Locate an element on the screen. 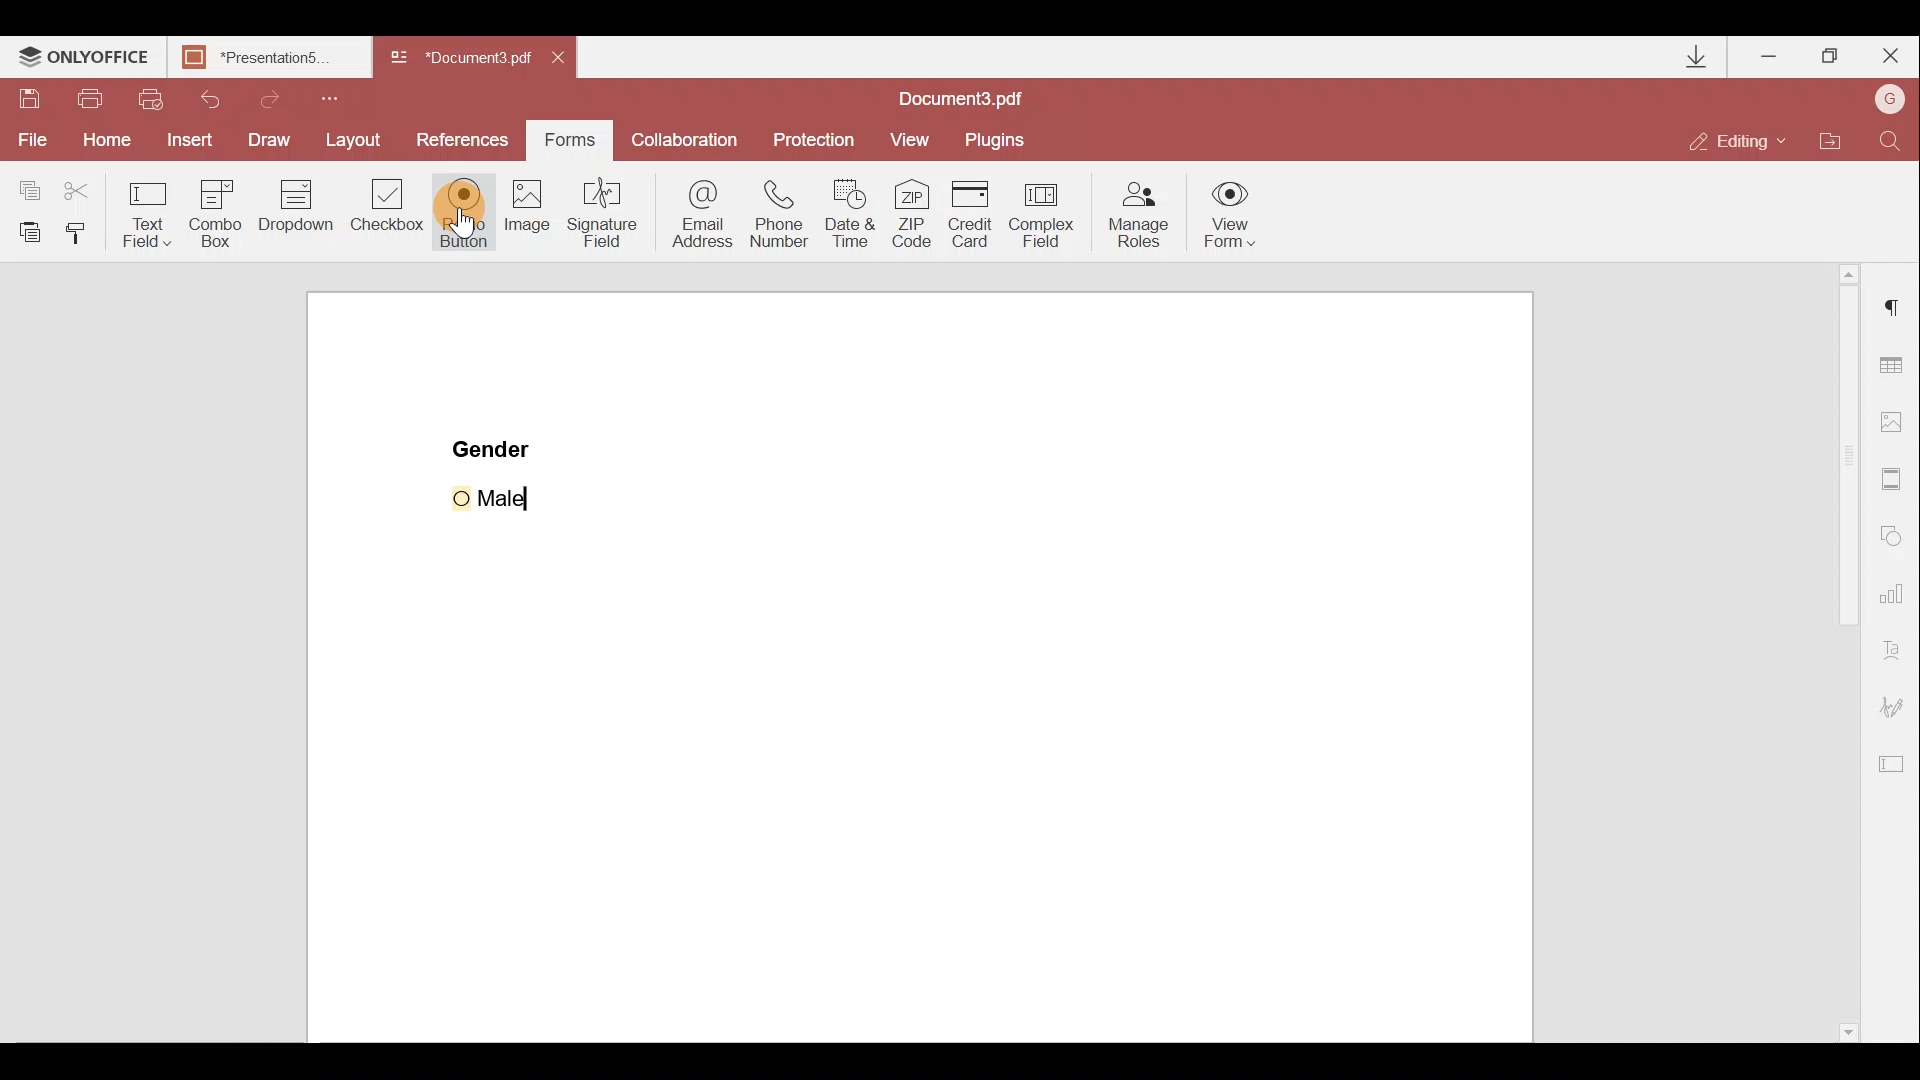 The image size is (1920, 1080). Draw is located at coordinates (269, 138).